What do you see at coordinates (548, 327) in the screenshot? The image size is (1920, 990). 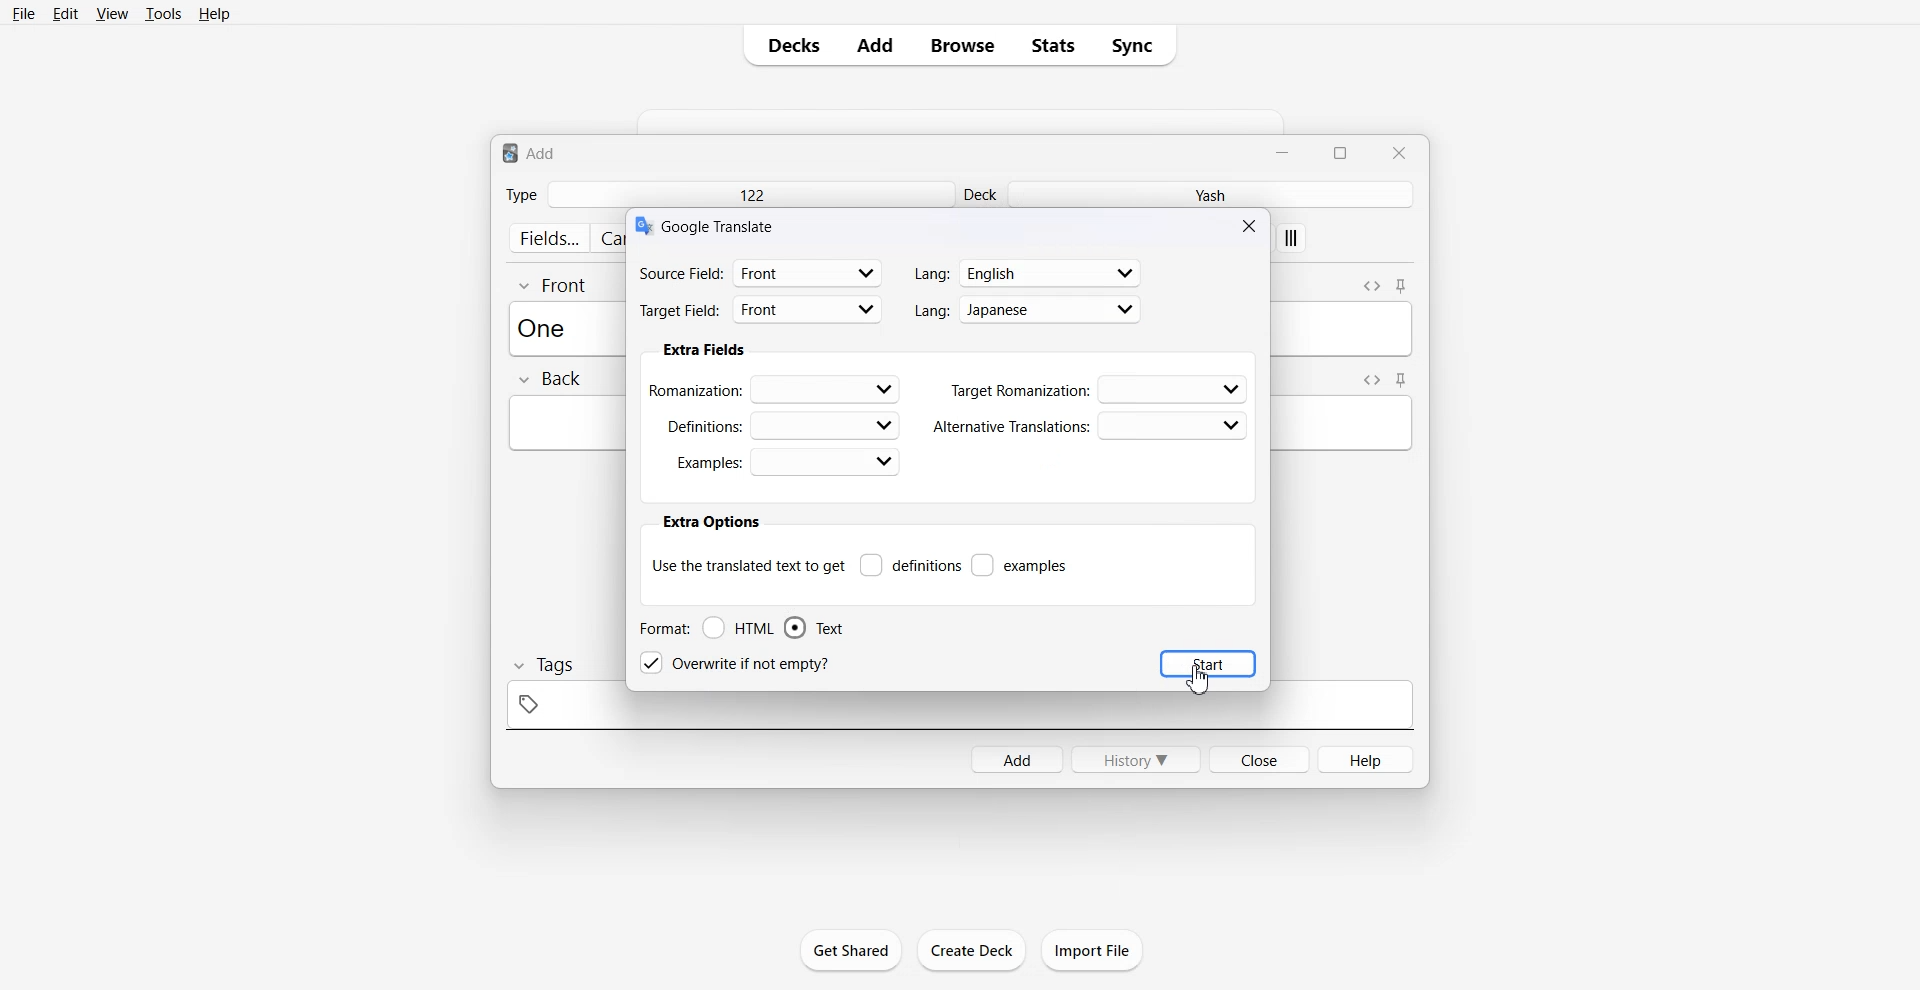 I see `Text` at bounding box center [548, 327].